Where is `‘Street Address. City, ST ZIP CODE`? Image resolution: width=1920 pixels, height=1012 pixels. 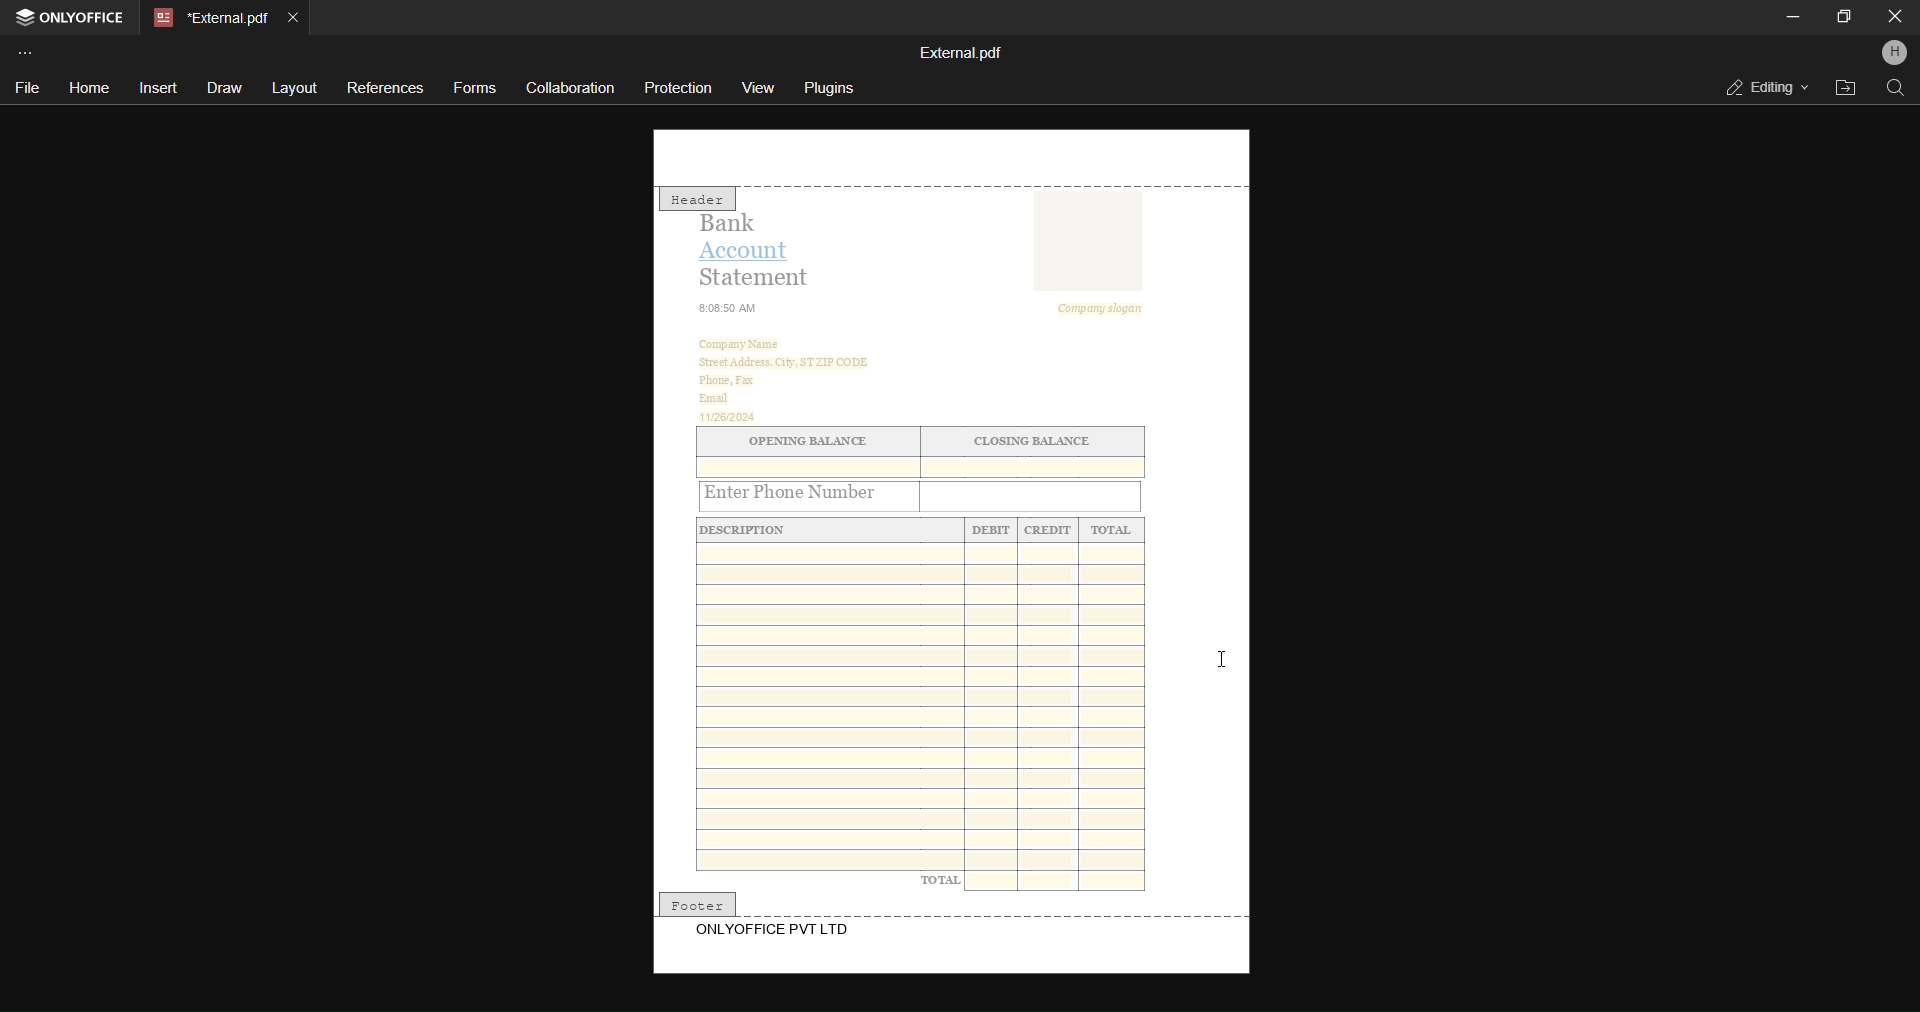 ‘Street Address. City, ST ZIP CODE is located at coordinates (783, 362).